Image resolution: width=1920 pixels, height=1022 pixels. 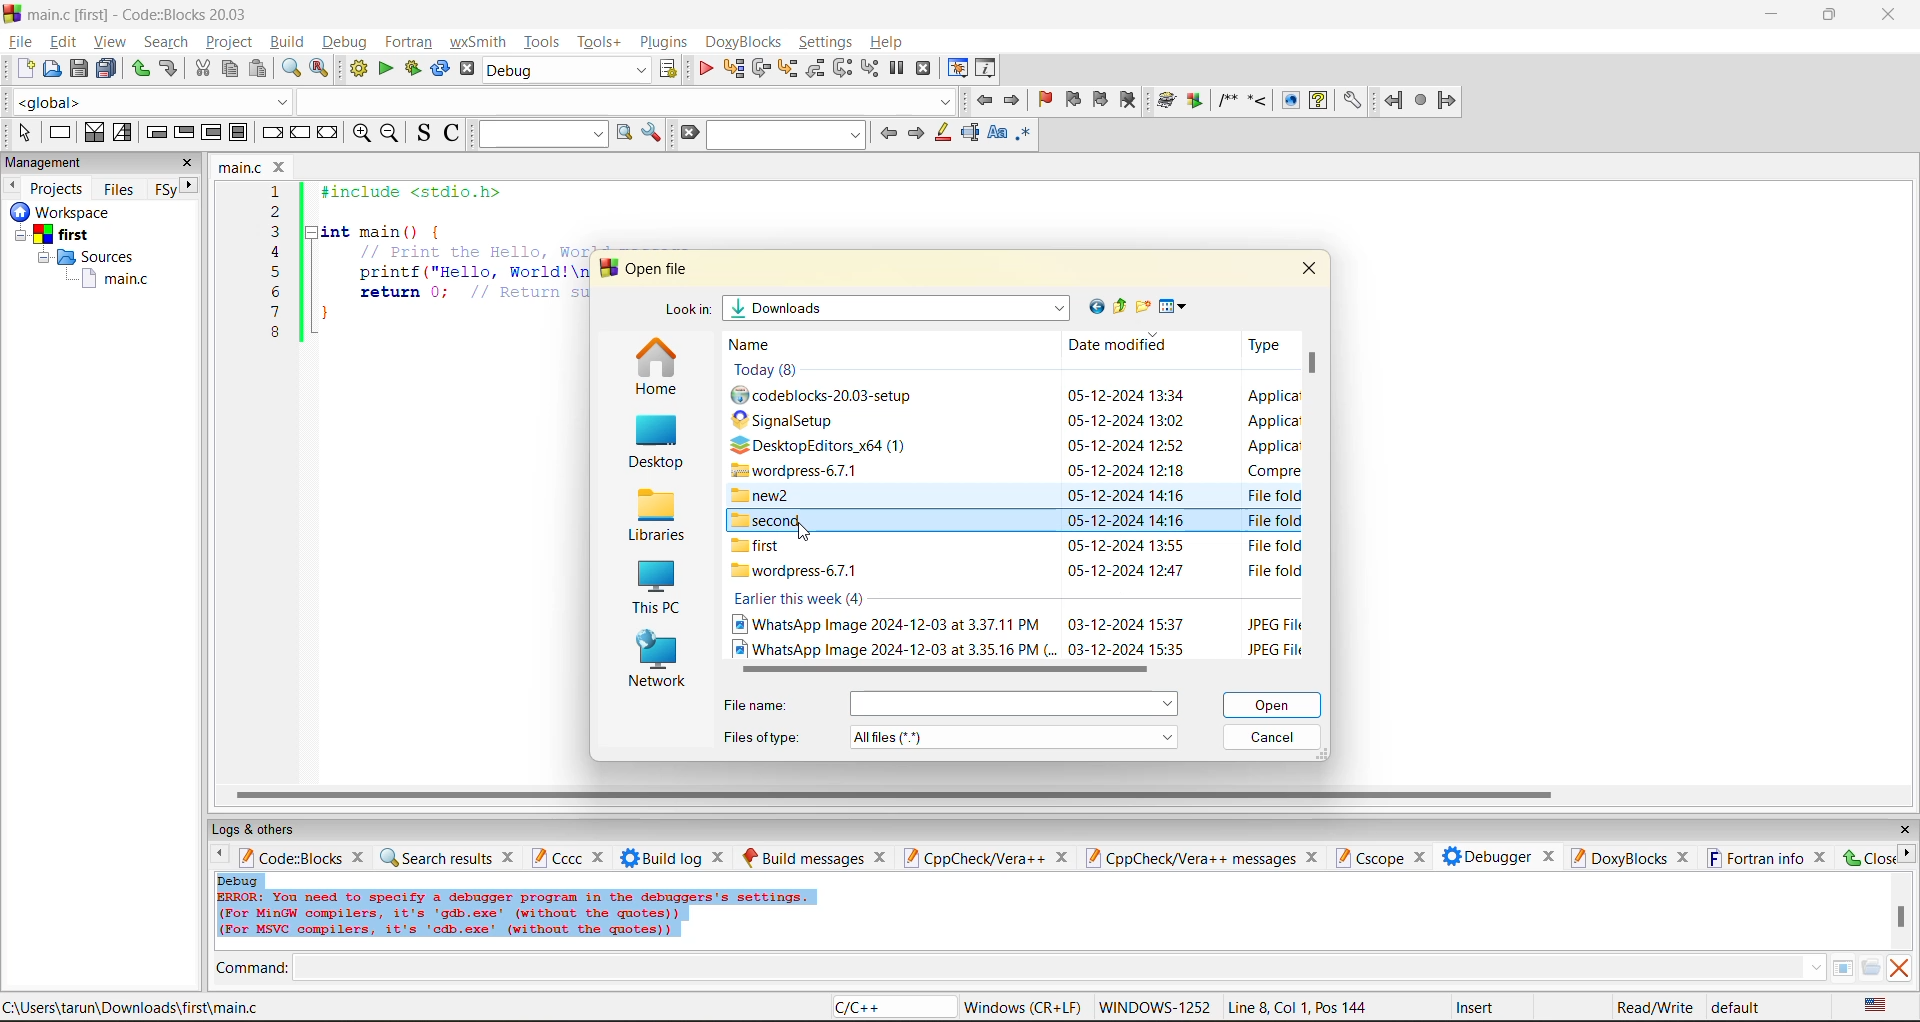 I want to click on 2, so click(x=276, y=212).